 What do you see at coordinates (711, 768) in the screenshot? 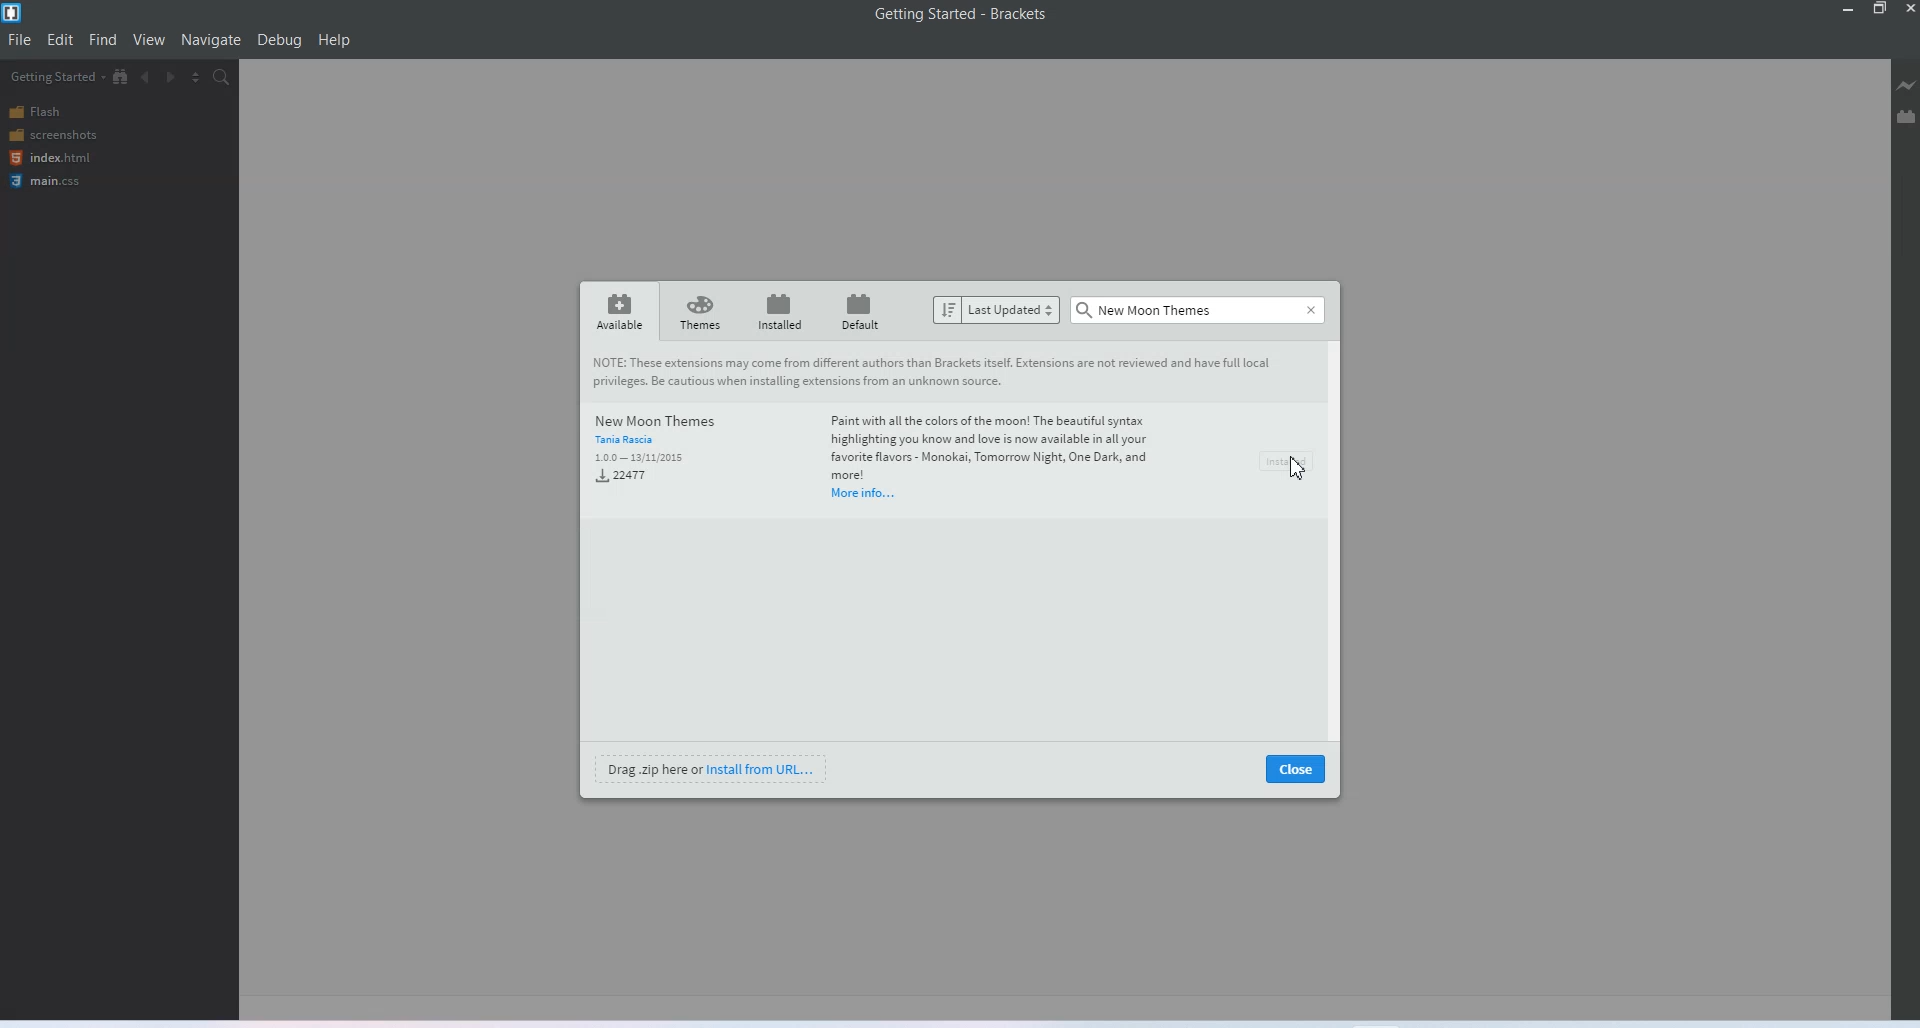
I see `Install from URL` at bounding box center [711, 768].